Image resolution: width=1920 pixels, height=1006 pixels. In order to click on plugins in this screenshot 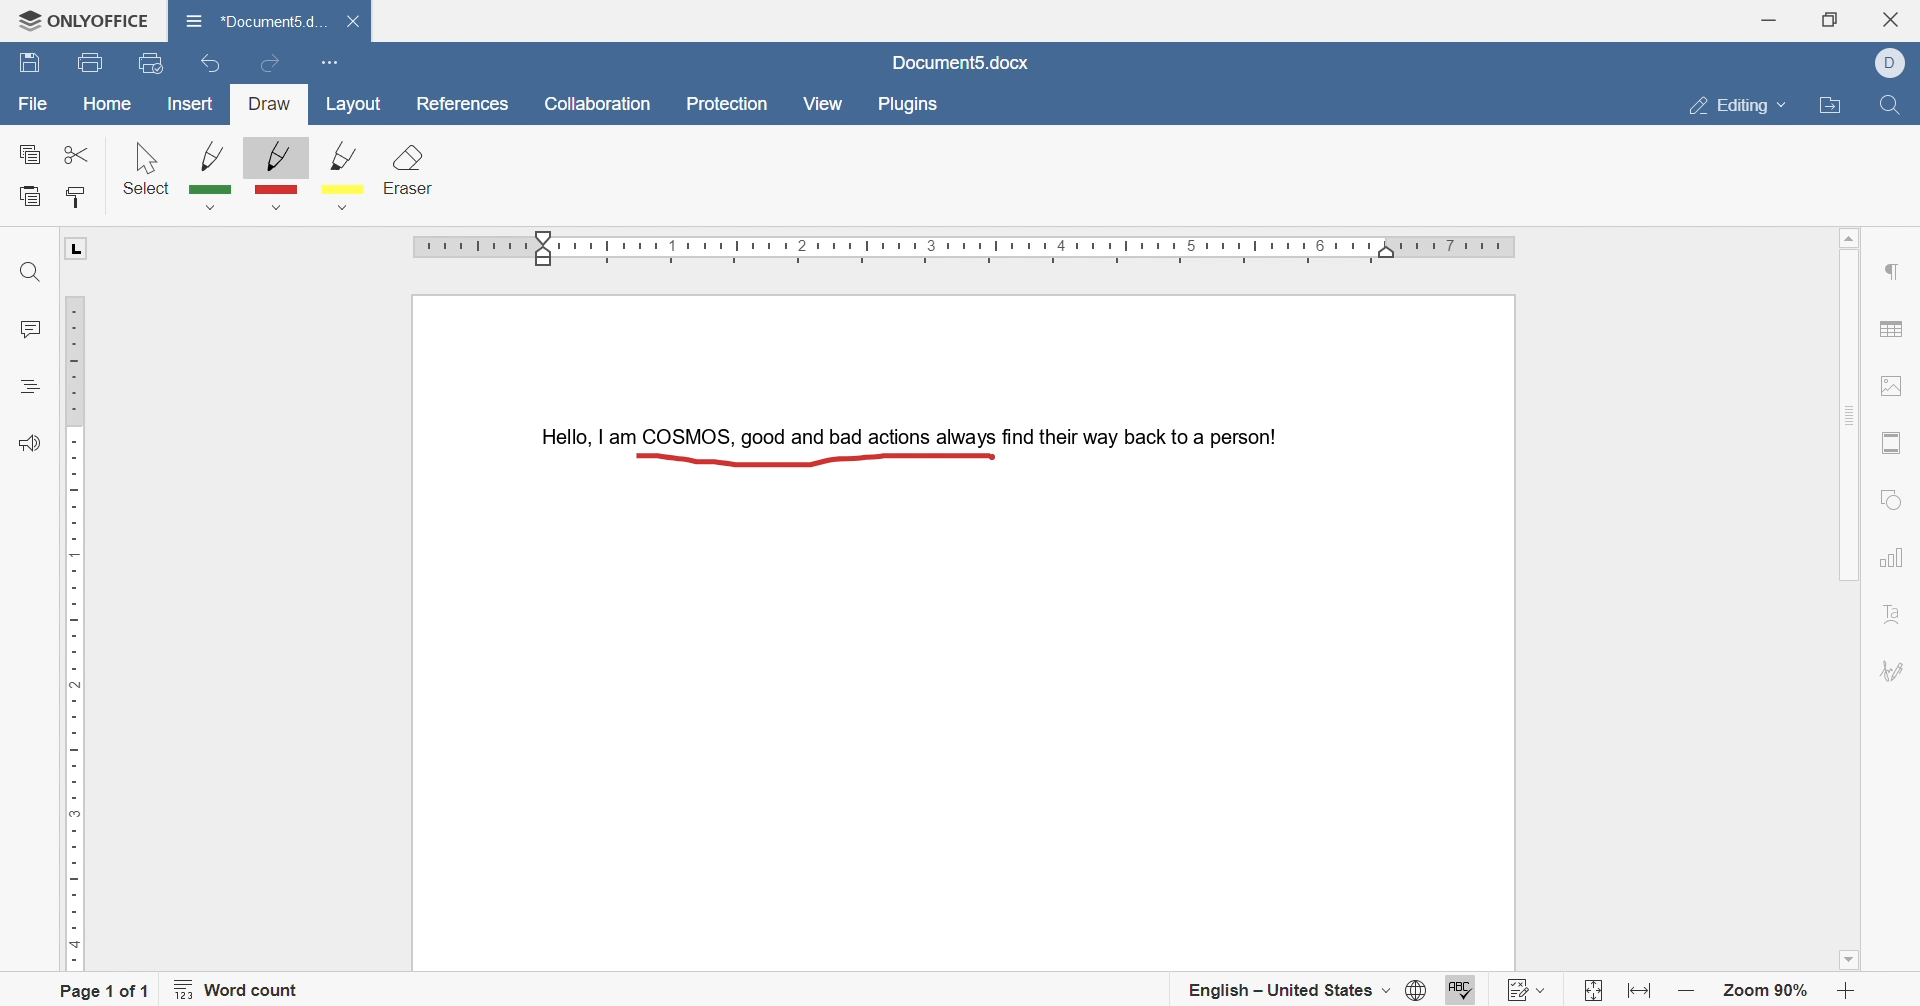, I will do `click(909, 105)`.